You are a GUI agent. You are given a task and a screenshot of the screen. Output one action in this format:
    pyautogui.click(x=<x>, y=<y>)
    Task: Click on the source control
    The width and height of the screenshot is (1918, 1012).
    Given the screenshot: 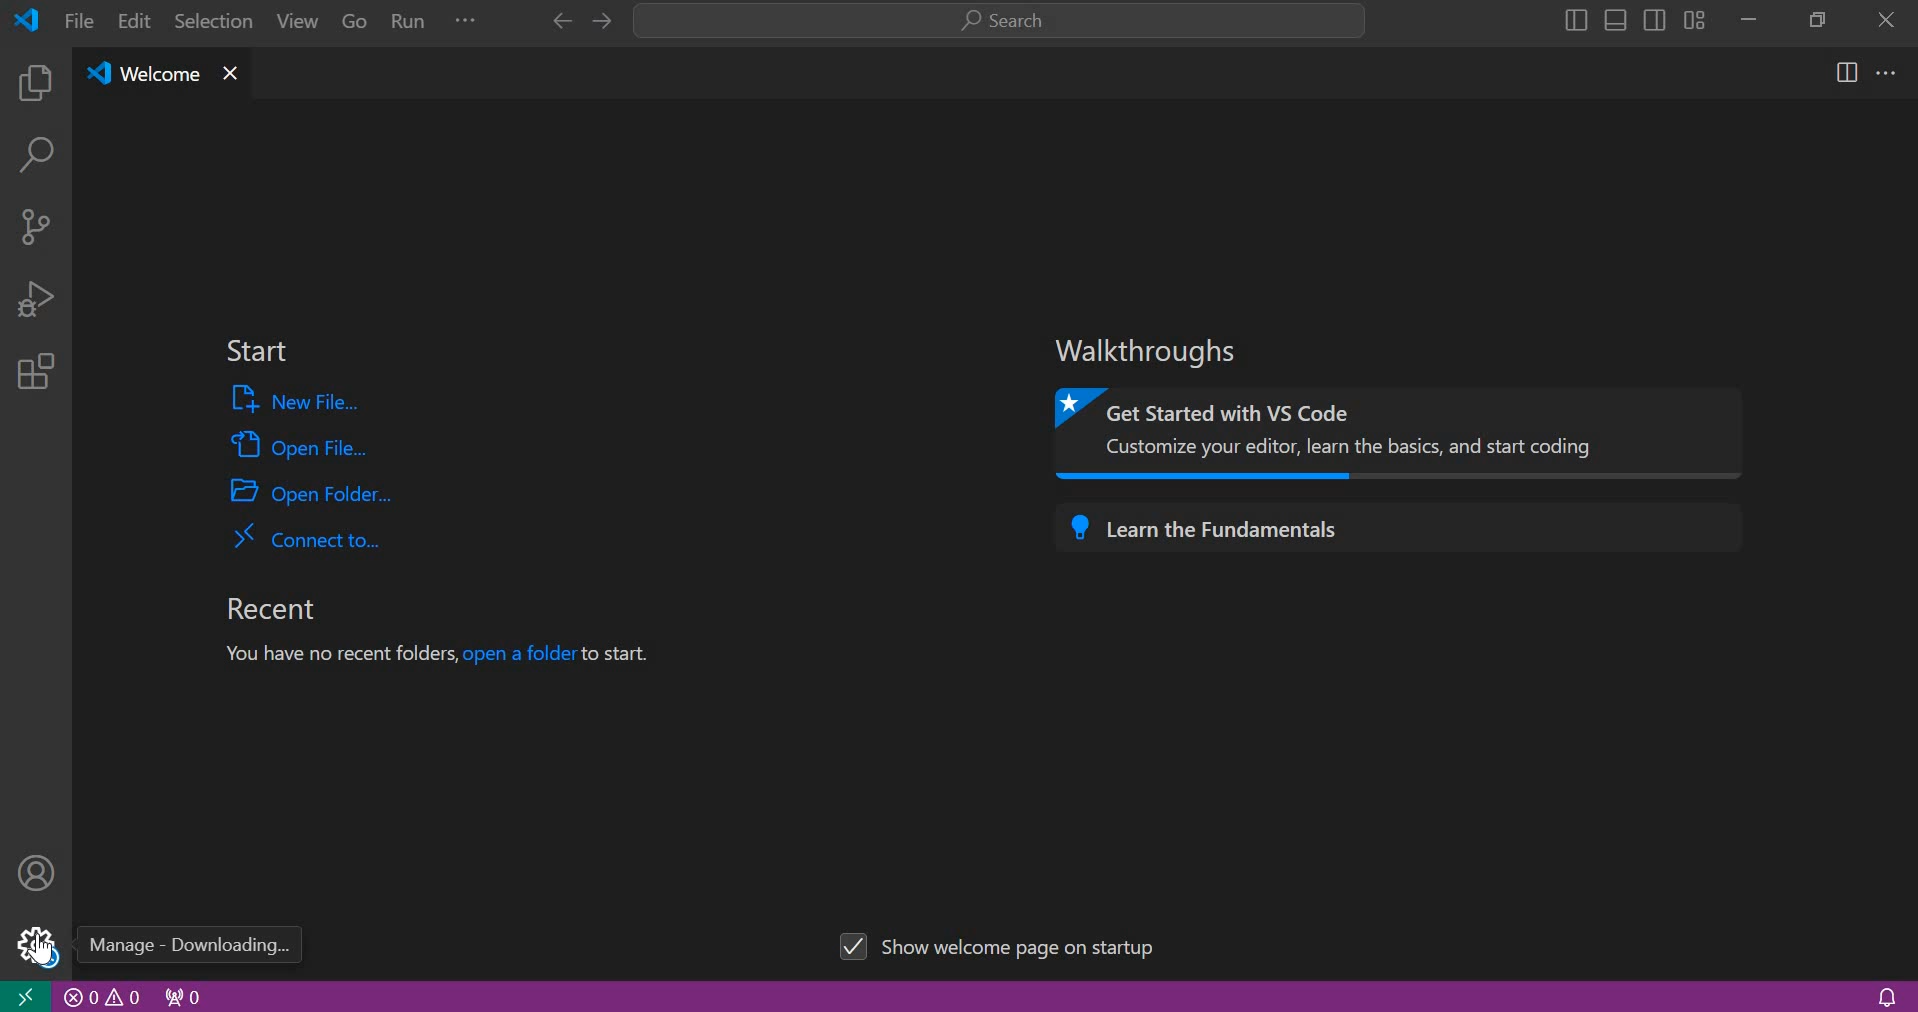 What is the action you would take?
    pyautogui.click(x=35, y=225)
    